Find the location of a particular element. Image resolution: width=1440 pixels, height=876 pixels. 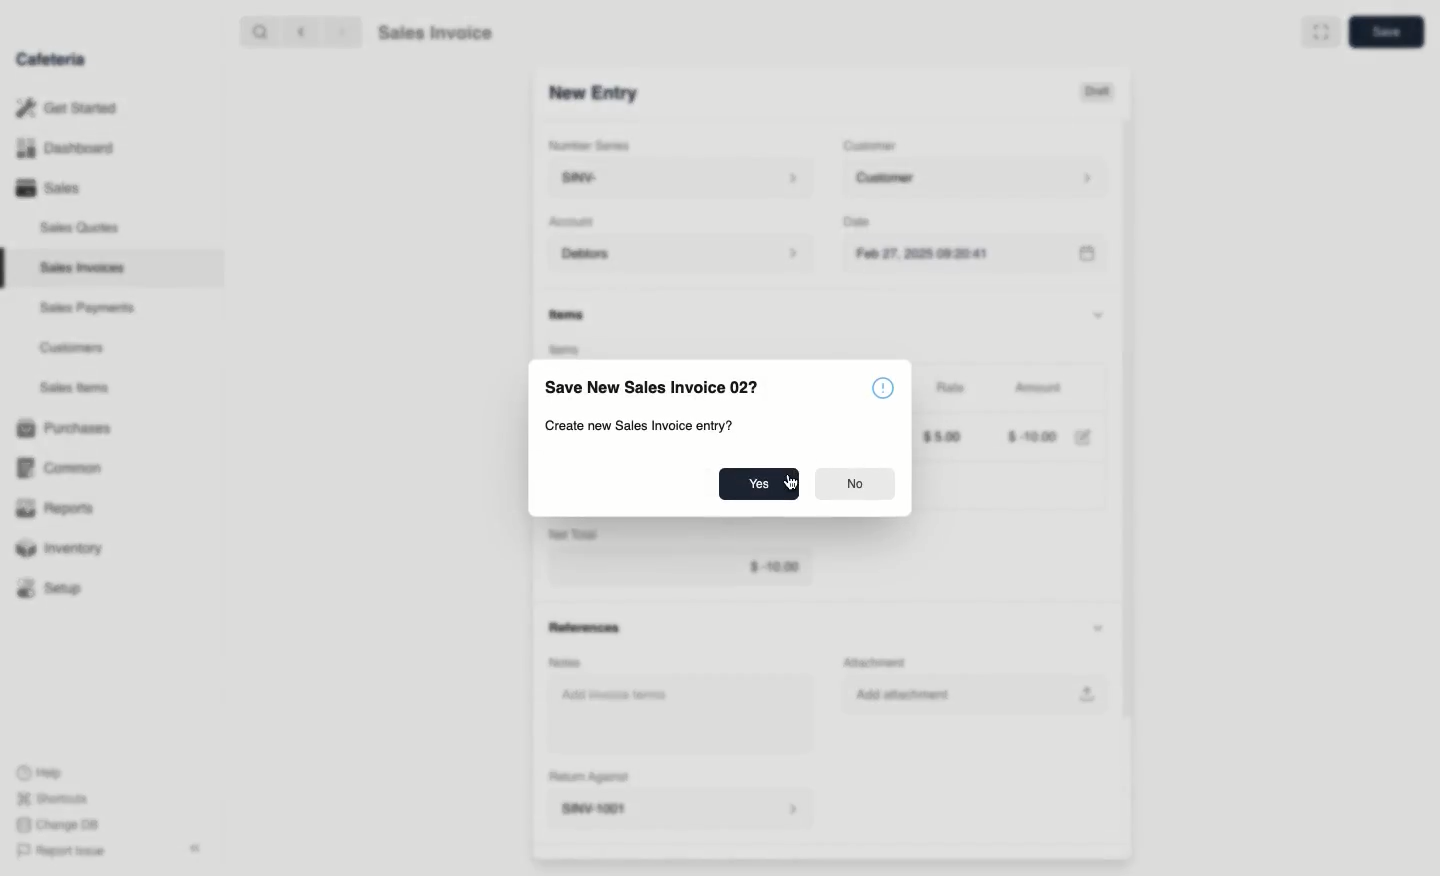

Report Issue is located at coordinates (65, 849).